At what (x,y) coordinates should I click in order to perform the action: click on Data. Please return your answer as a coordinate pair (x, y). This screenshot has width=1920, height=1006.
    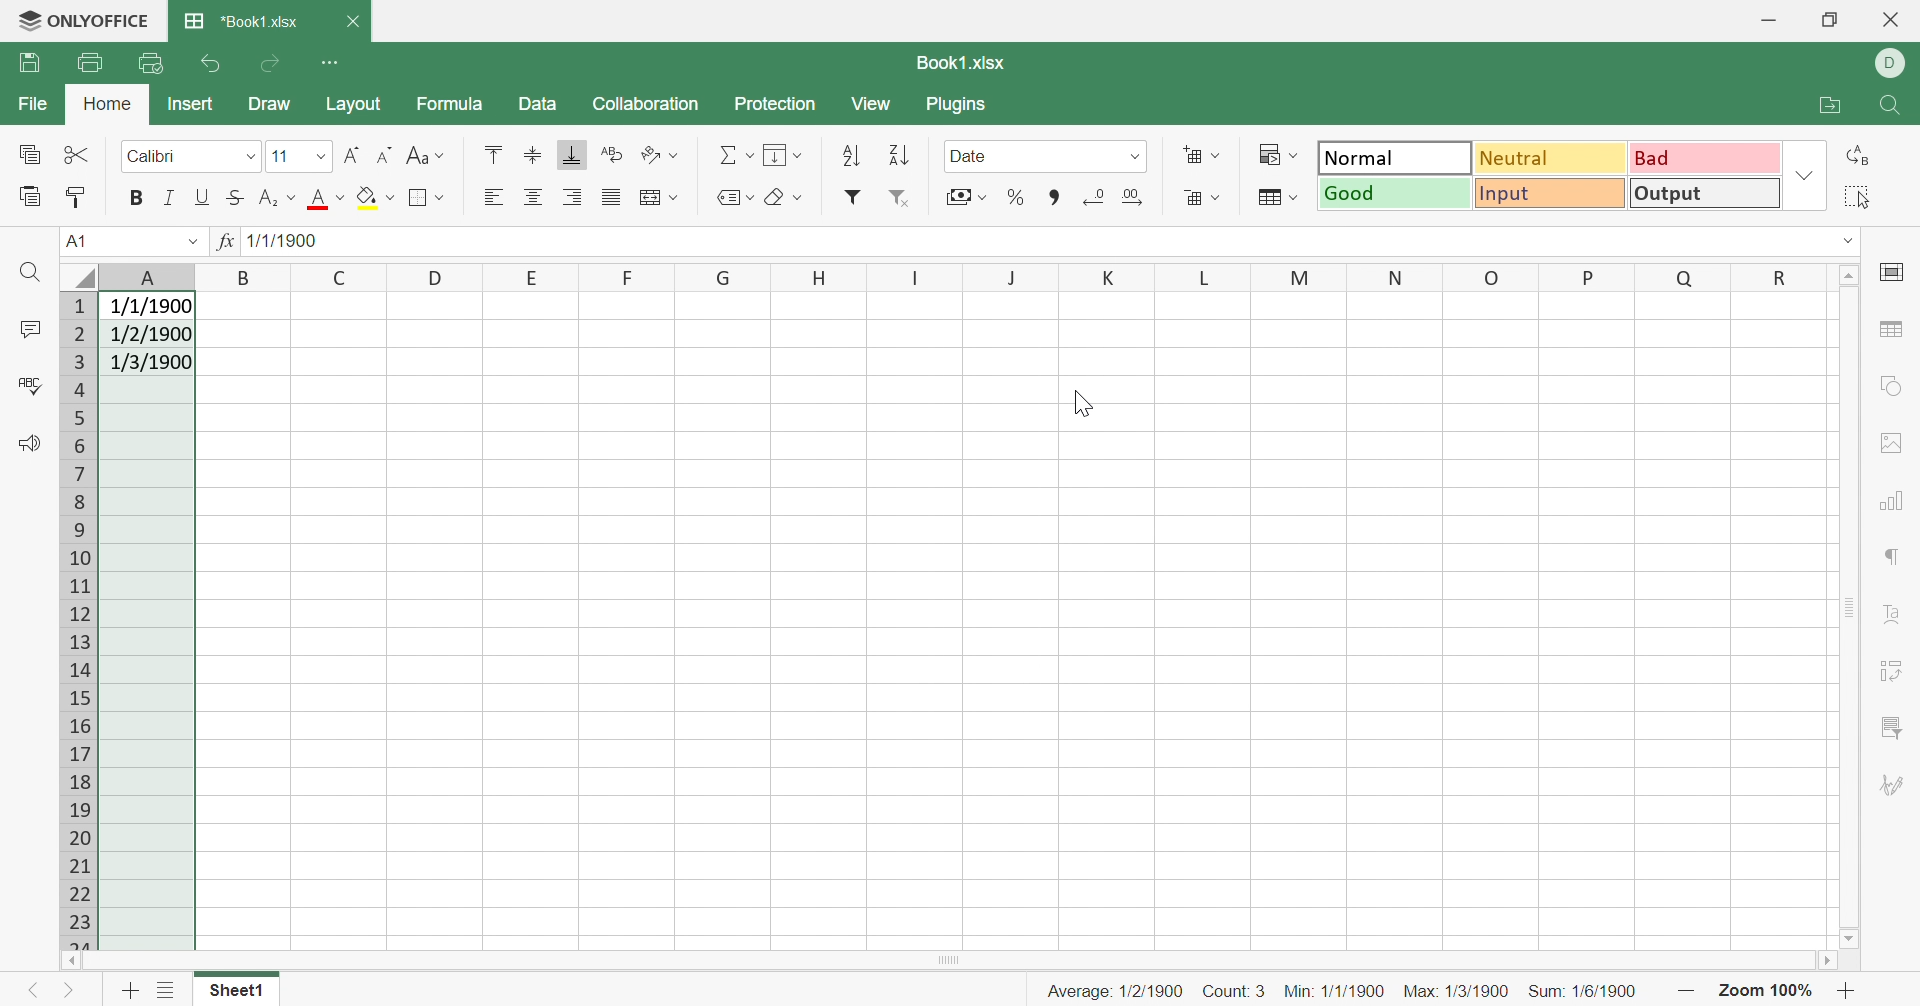
    Looking at the image, I should click on (538, 103).